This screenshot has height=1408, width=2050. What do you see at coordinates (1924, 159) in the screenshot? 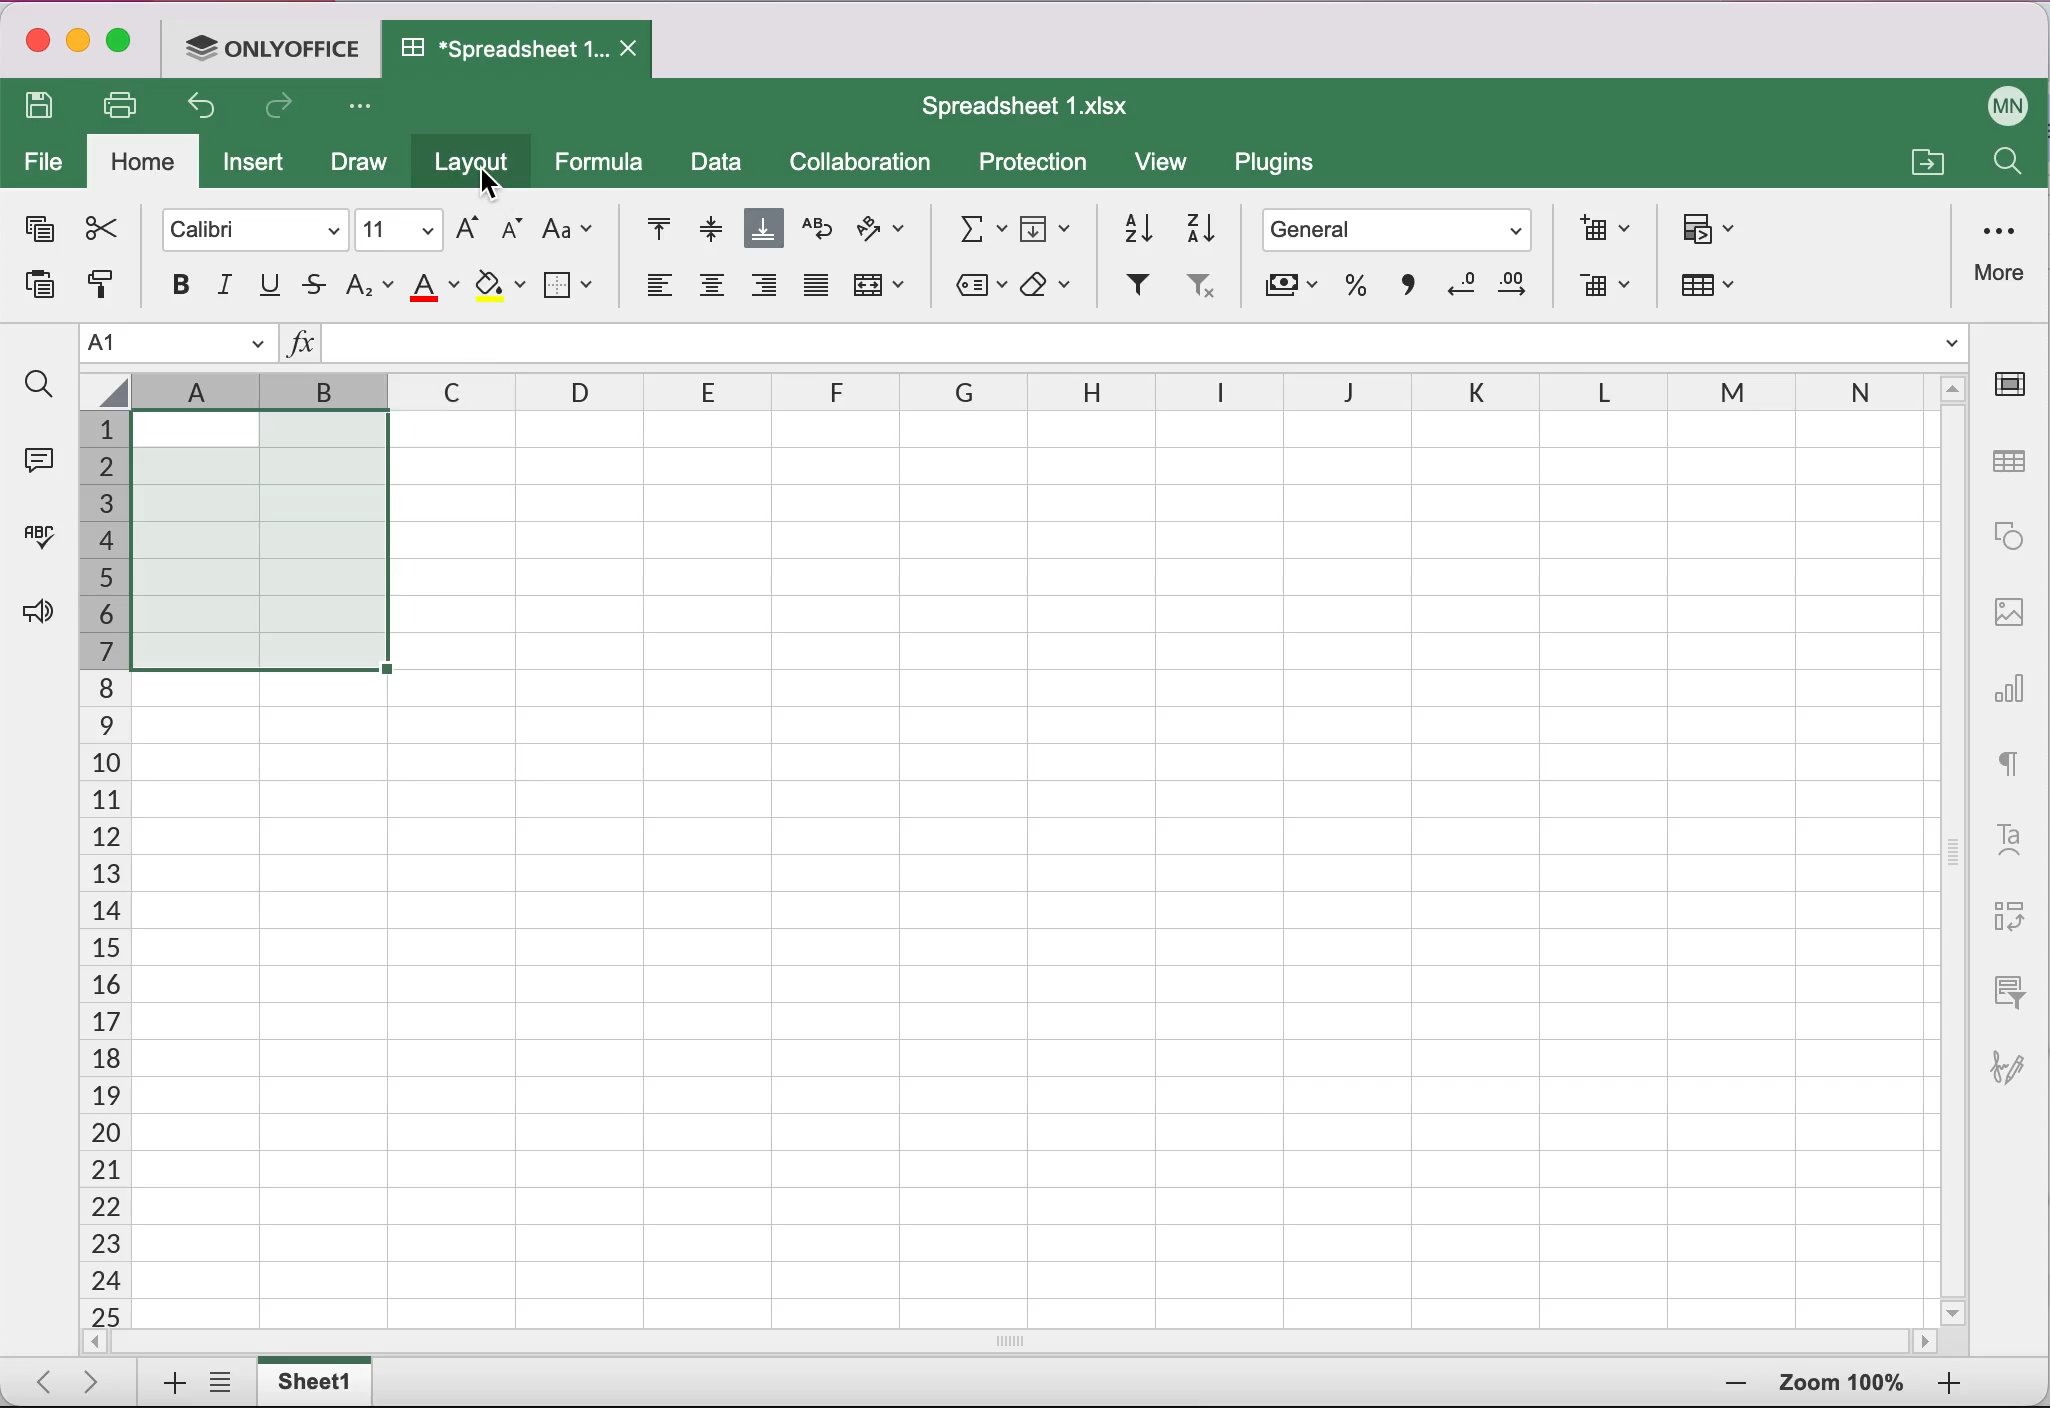
I see `open file location` at bounding box center [1924, 159].